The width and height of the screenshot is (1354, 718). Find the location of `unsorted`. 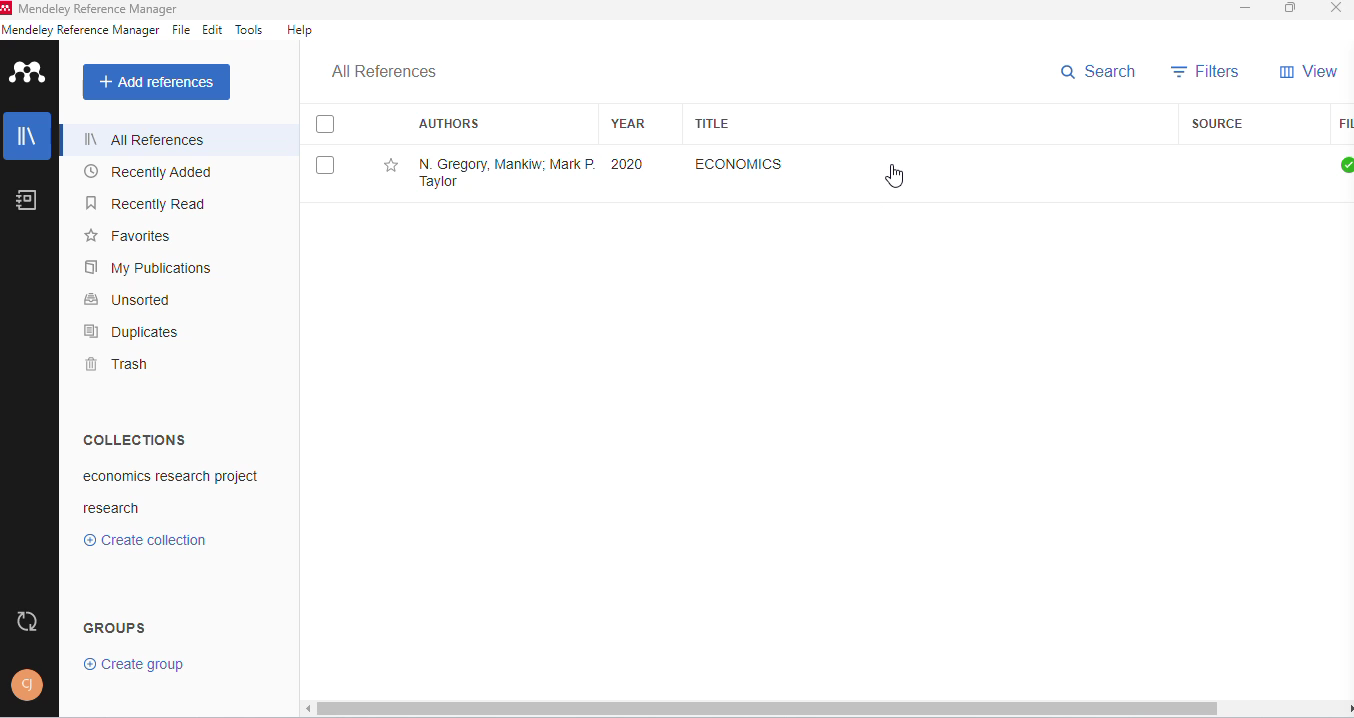

unsorted is located at coordinates (127, 300).